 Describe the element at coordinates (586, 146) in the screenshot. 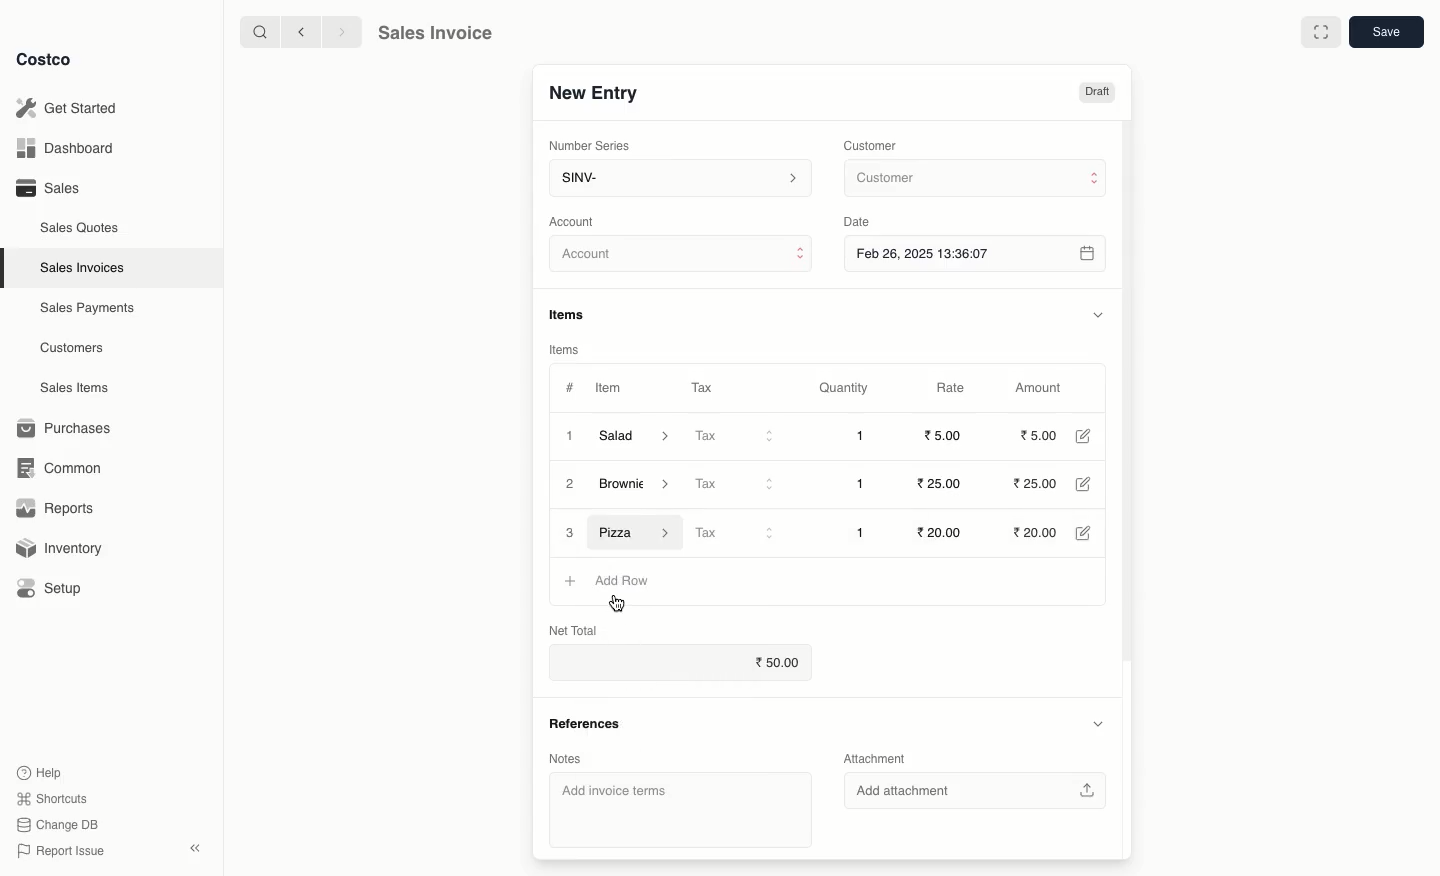

I see `‘Number Series` at that location.